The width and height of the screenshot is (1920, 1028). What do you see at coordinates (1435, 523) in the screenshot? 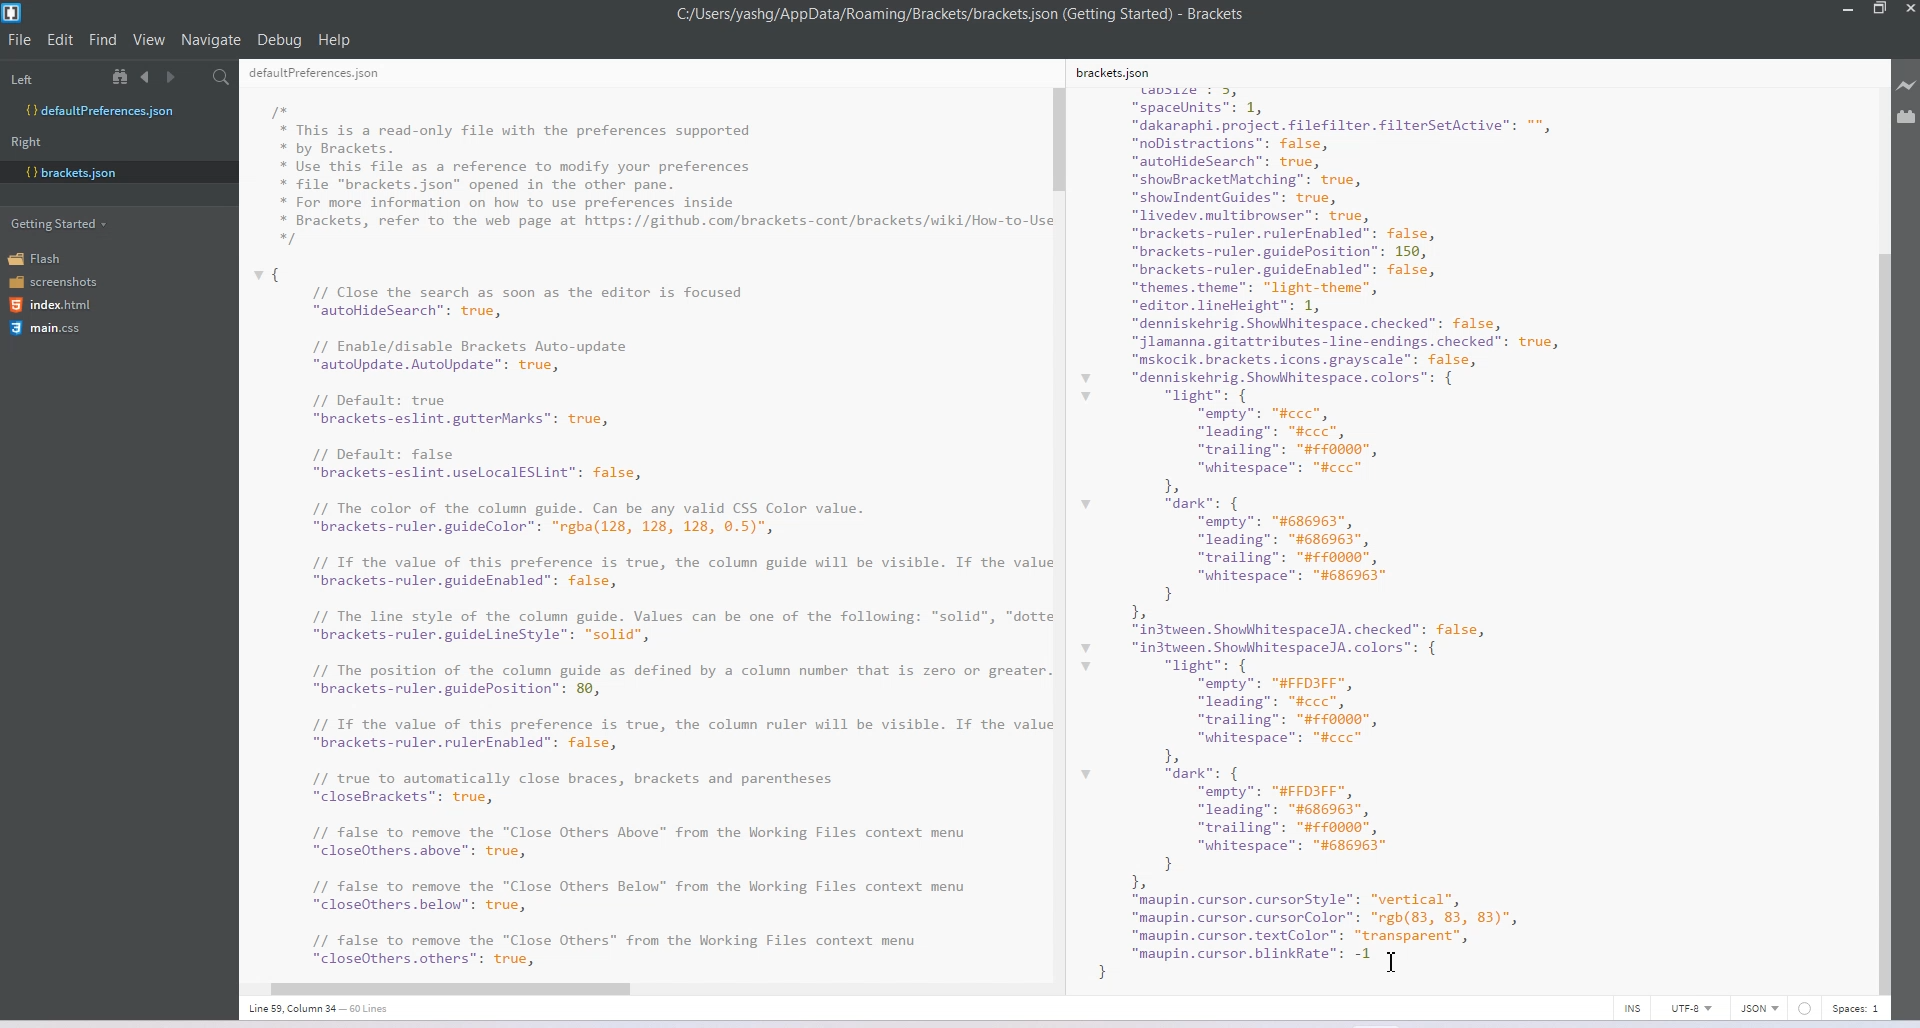
I see `kets. son
size : 3,
“spacelnits": 1,
“dakaraphi.project. filefilter. filterSetActive”: "*,
“noDistractions”: false,
“autohideSearch”: true,
“showBracketMatching”: true,
“showIndentGuides”: true,
“livedev.multibrowser”: true,
“brackets-ruler.rulerEnabled": false,
“brackets-ruler.guidePosition”: 150,
“brackets-ruler.guideEnabled": false,
“themes theme": "light-theme",
“editor. lineHeight": 1,
“denniskehrig. Showhhitespace. checked": false,
“jlamanna.gitattributes-line-endings. checked": true,
“mskocik.brackets.icons.grayscale": false,
“denniskehrig. Showhitespace. colors”: {
“light”: {
“empty”: "#ccc”,
“leading”: "#ccc”,
“trailing”: "#0000",
“whitespace”: "#ccc”
b
“dark”: {
“empty”: "#686963",
["leading”: "#686963",
“trailing”: "#0000",
“whitespace”: "#686963"
}
Ia
“in3tween. ShowhhitespaceJA. checked": false,
“in3tween. ShowhhitespaceJA. colors”: {
“light”: {
“empty”: "#FFDIFF",
“leading”: "#ccc”,
“trailing”: "#0000",
“whitespace”: "#ccc”
bh
“dark”: {
“empty”: "#FFDIFF",
“leading”: "#686963",
“trailing”: "#0000",
“whitespace”: "#686963"
}
b
“maupin. cursor. cursorStyle”: “vertical”,
“maupin. cursor. cursorColor™: "rgh(83, 83, 83)",
“maupin.cursor.textColor”: “transparent”,
“maupin. cursor. blinkRate": 1000 |
:` at bounding box center [1435, 523].